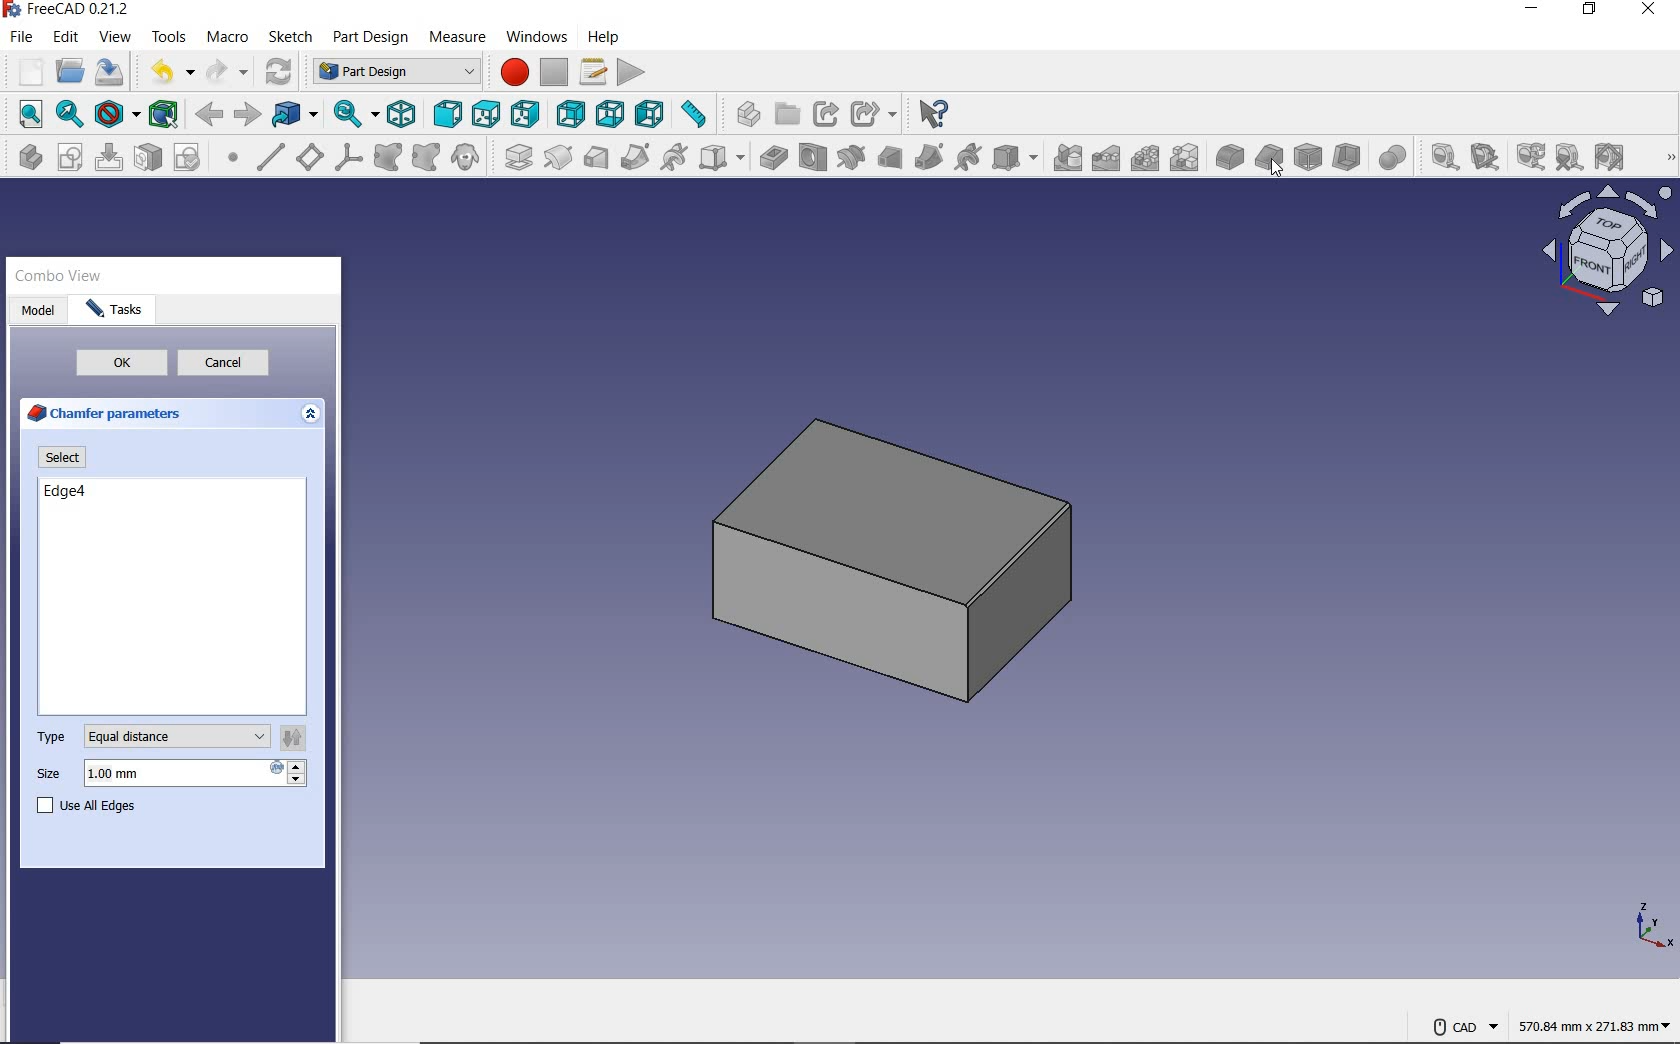  Describe the element at coordinates (572, 113) in the screenshot. I see `rear` at that location.